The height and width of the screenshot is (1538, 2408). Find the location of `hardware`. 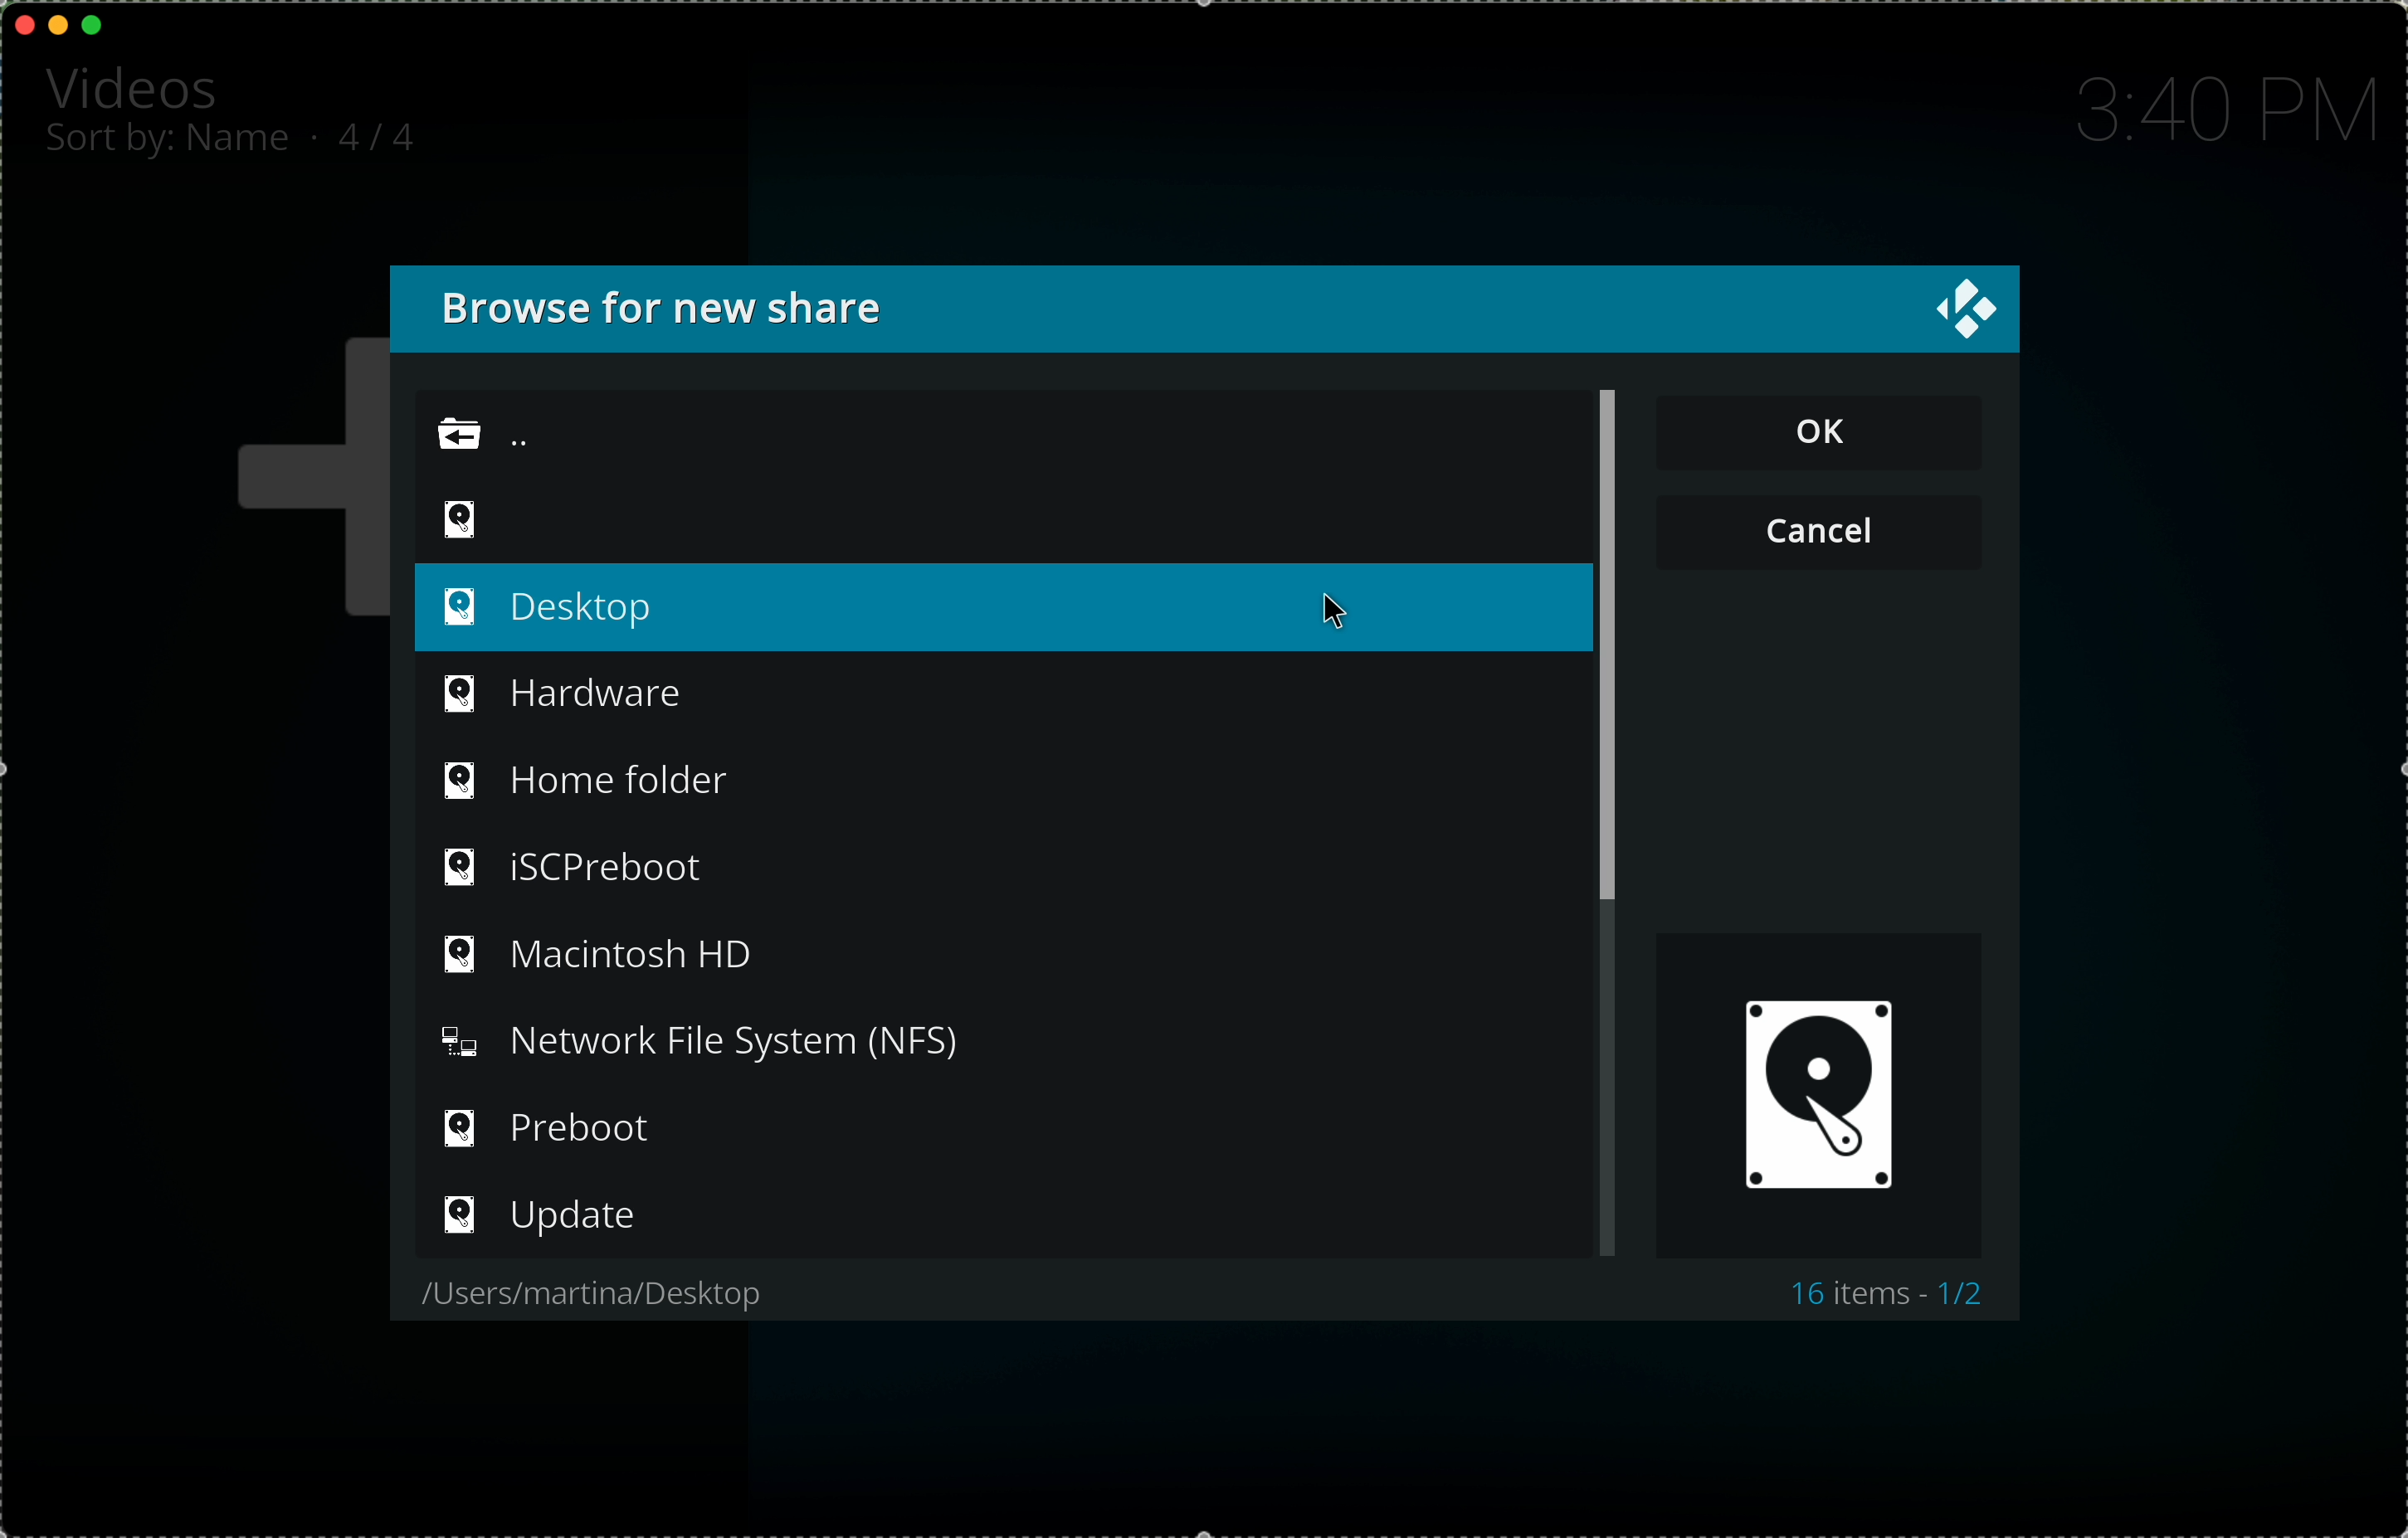

hardware is located at coordinates (567, 697).